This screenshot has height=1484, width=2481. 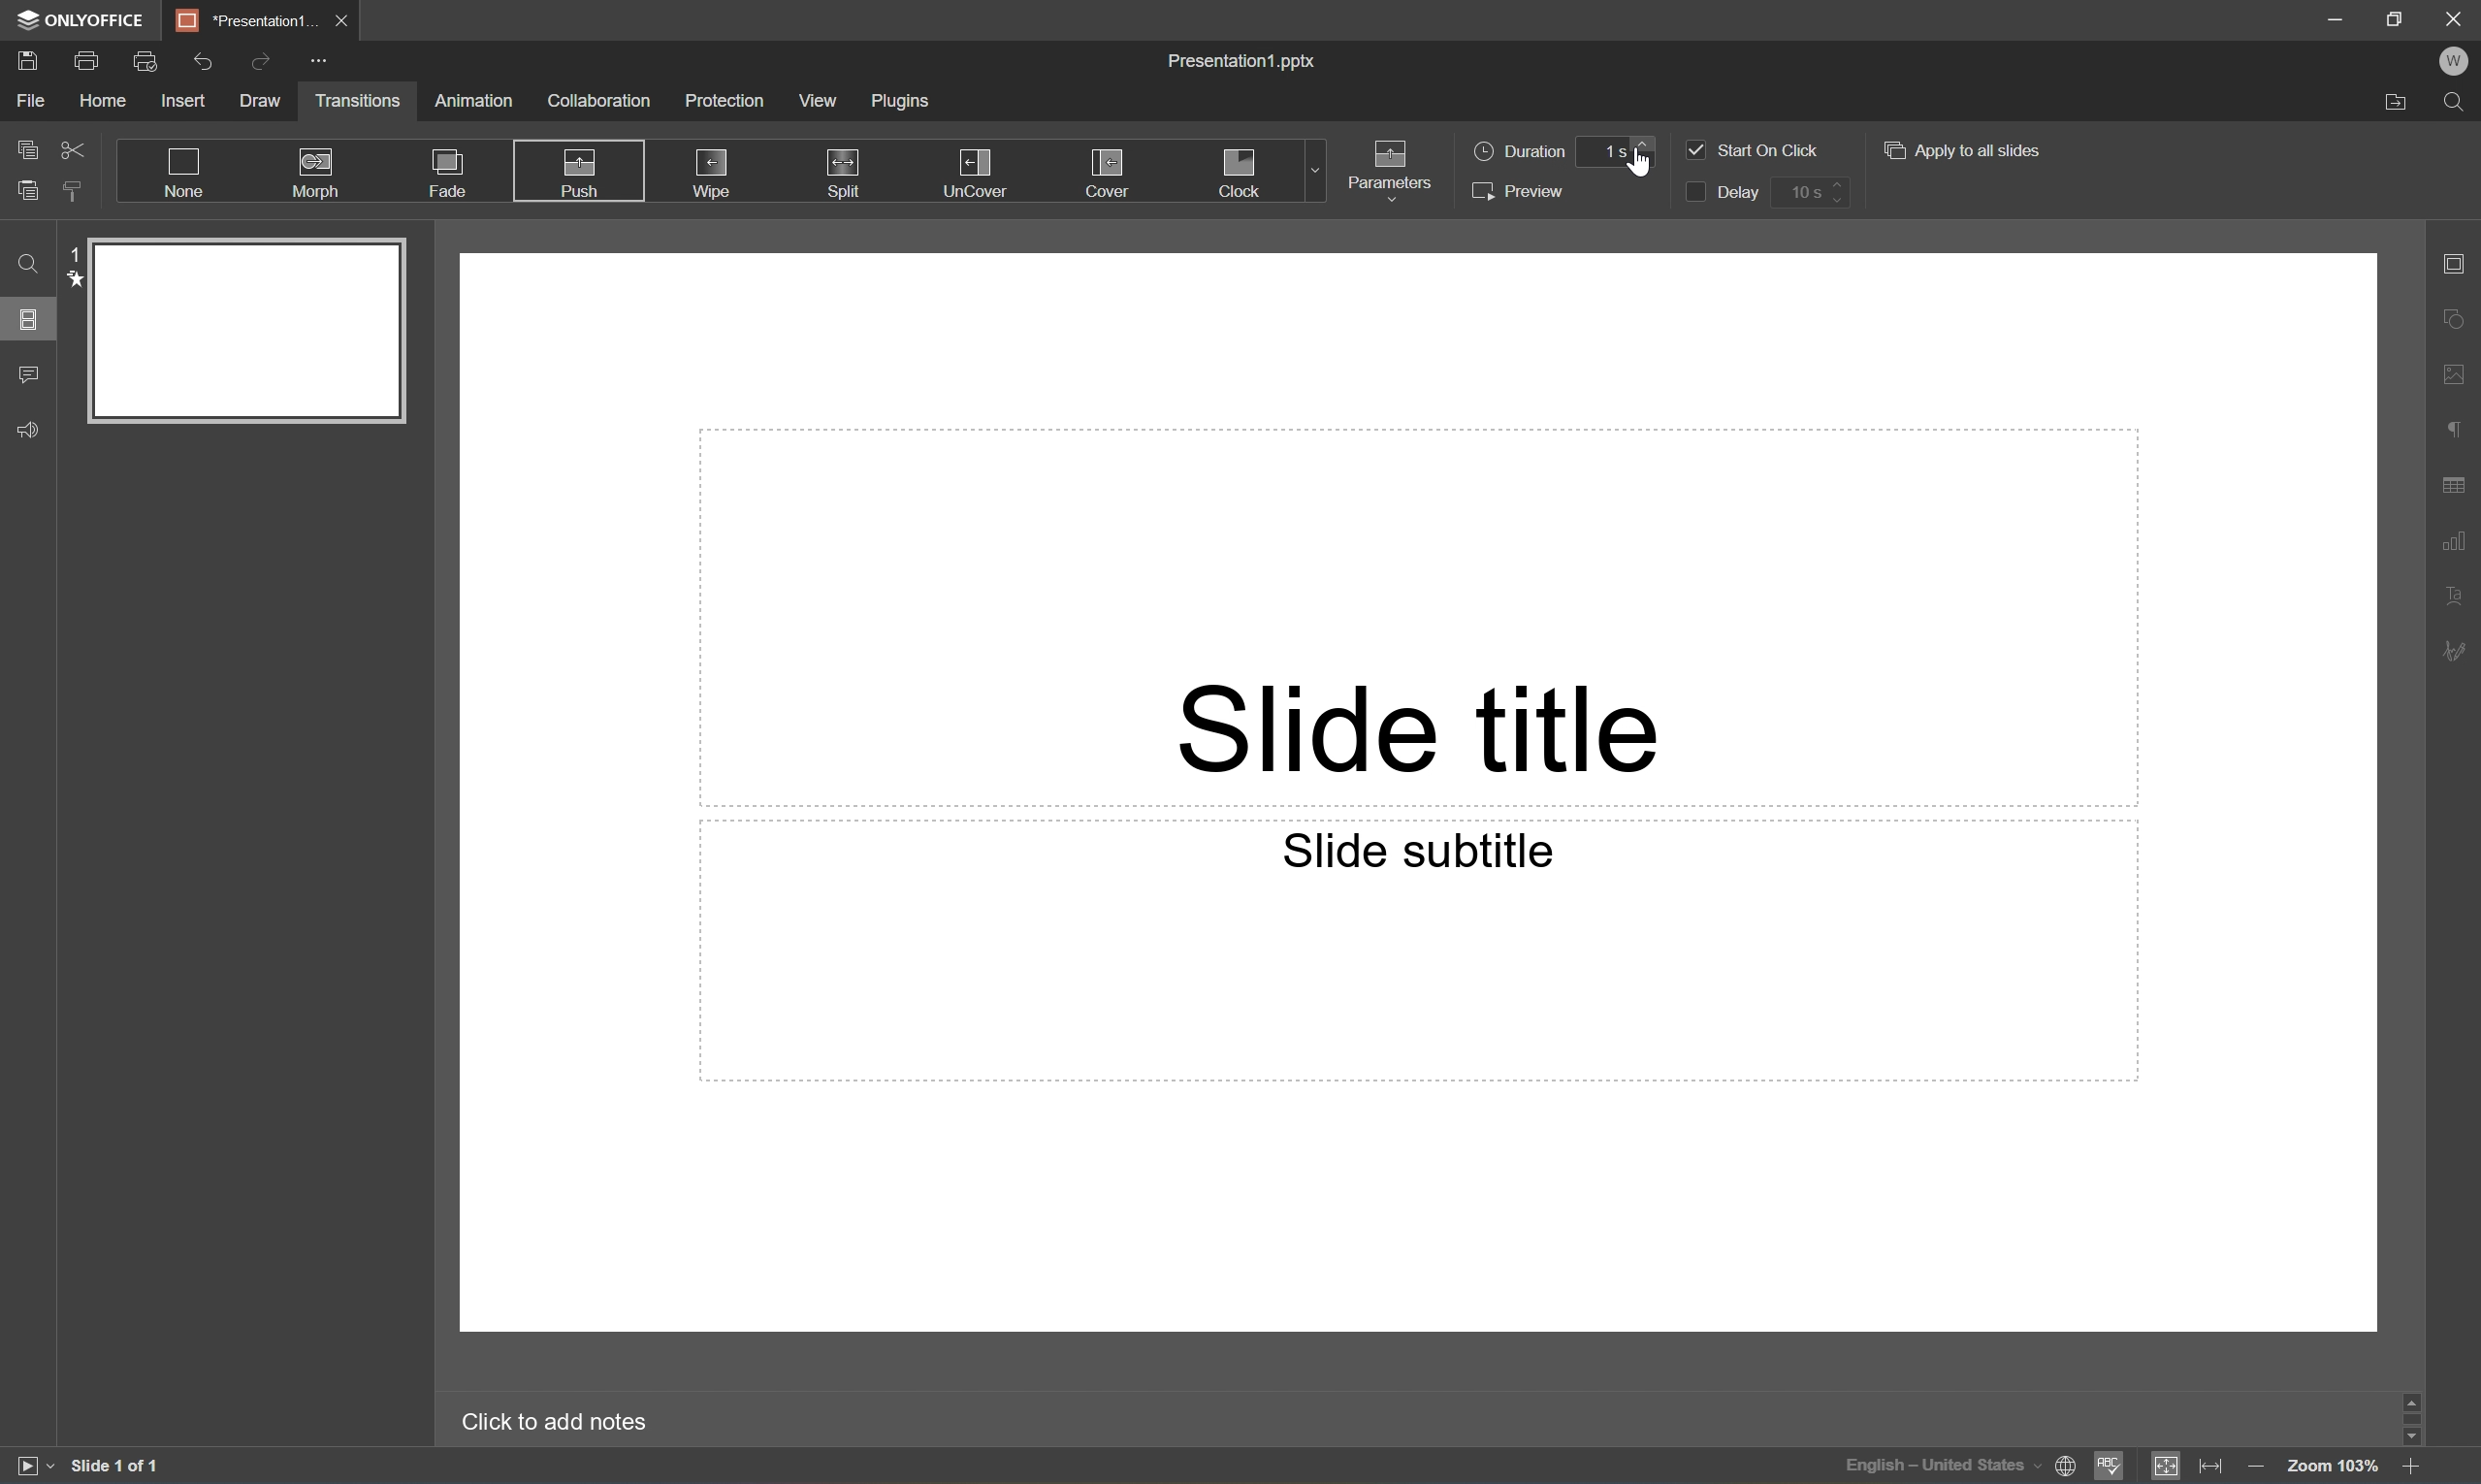 I want to click on Cover, so click(x=1112, y=171).